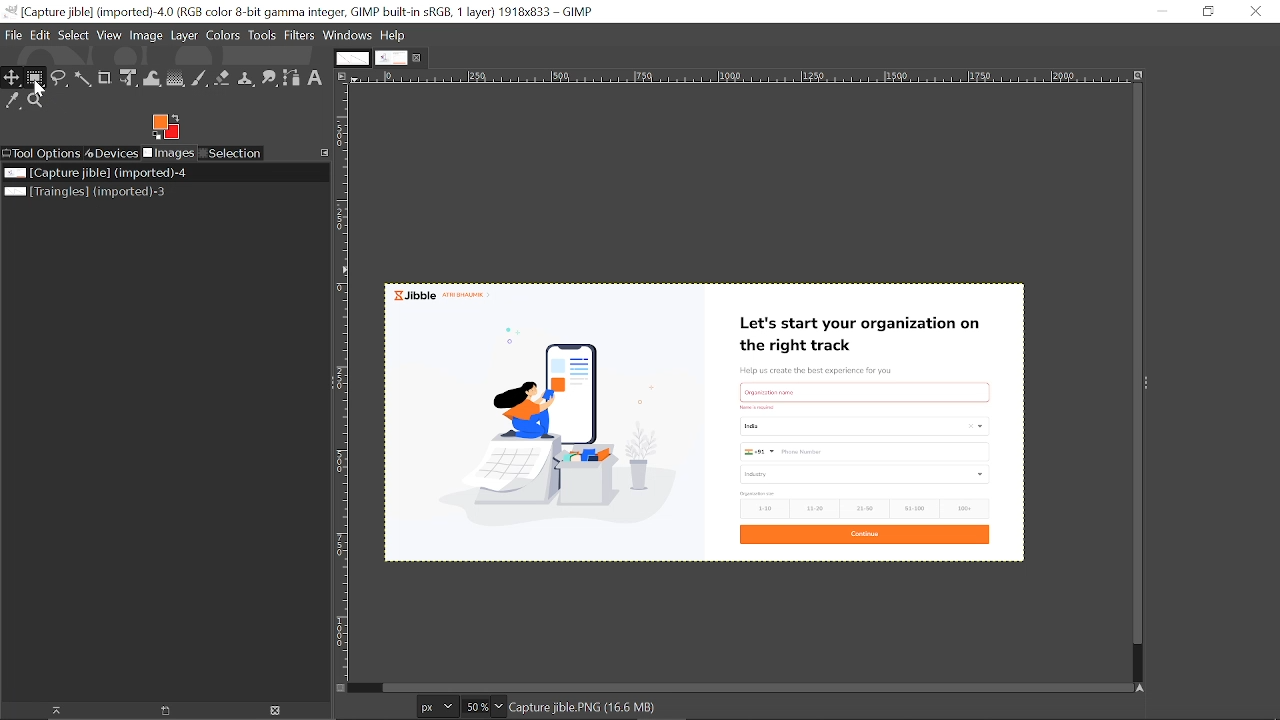 The width and height of the screenshot is (1280, 720). Describe the element at coordinates (392, 58) in the screenshot. I see `Current tab` at that location.